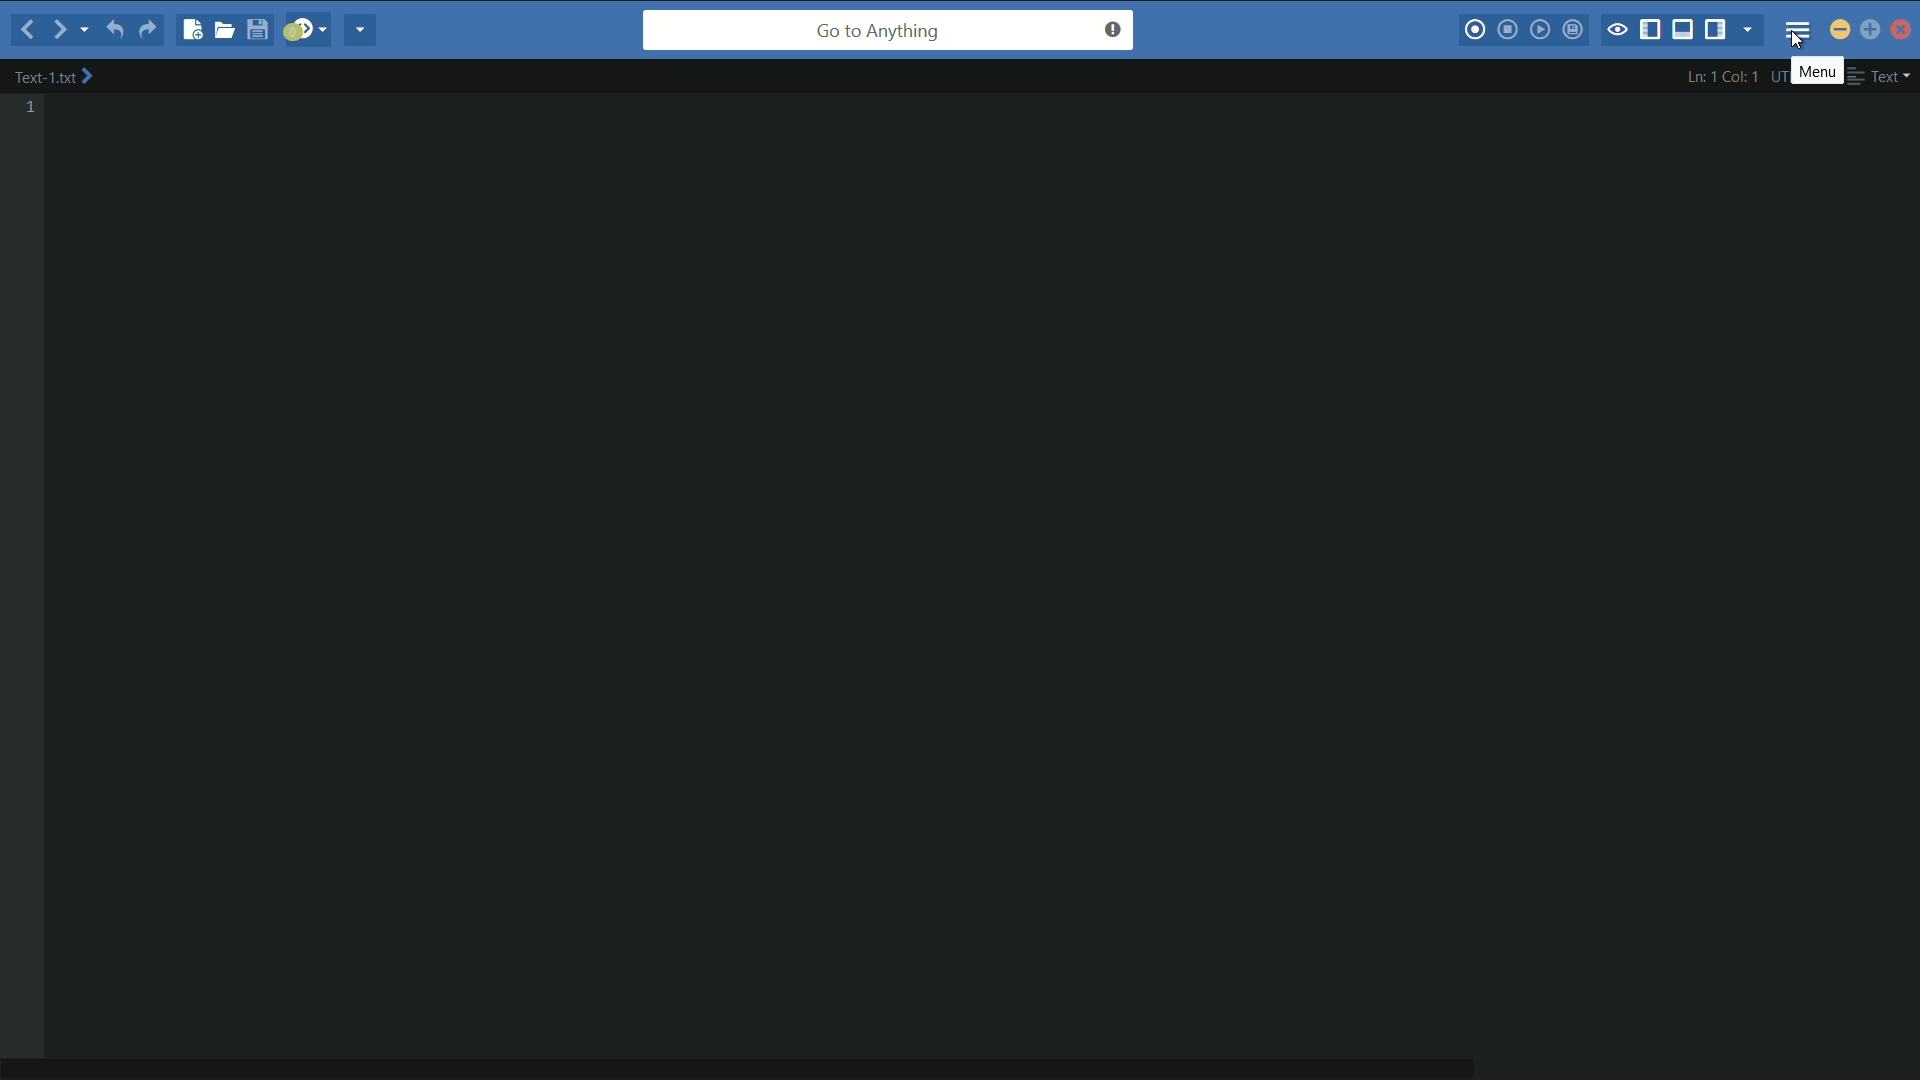 The image size is (1920, 1080). Describe the element at coordinates (1684, 29) in the screenshot. I see `show/hide bottom pane` at that location.